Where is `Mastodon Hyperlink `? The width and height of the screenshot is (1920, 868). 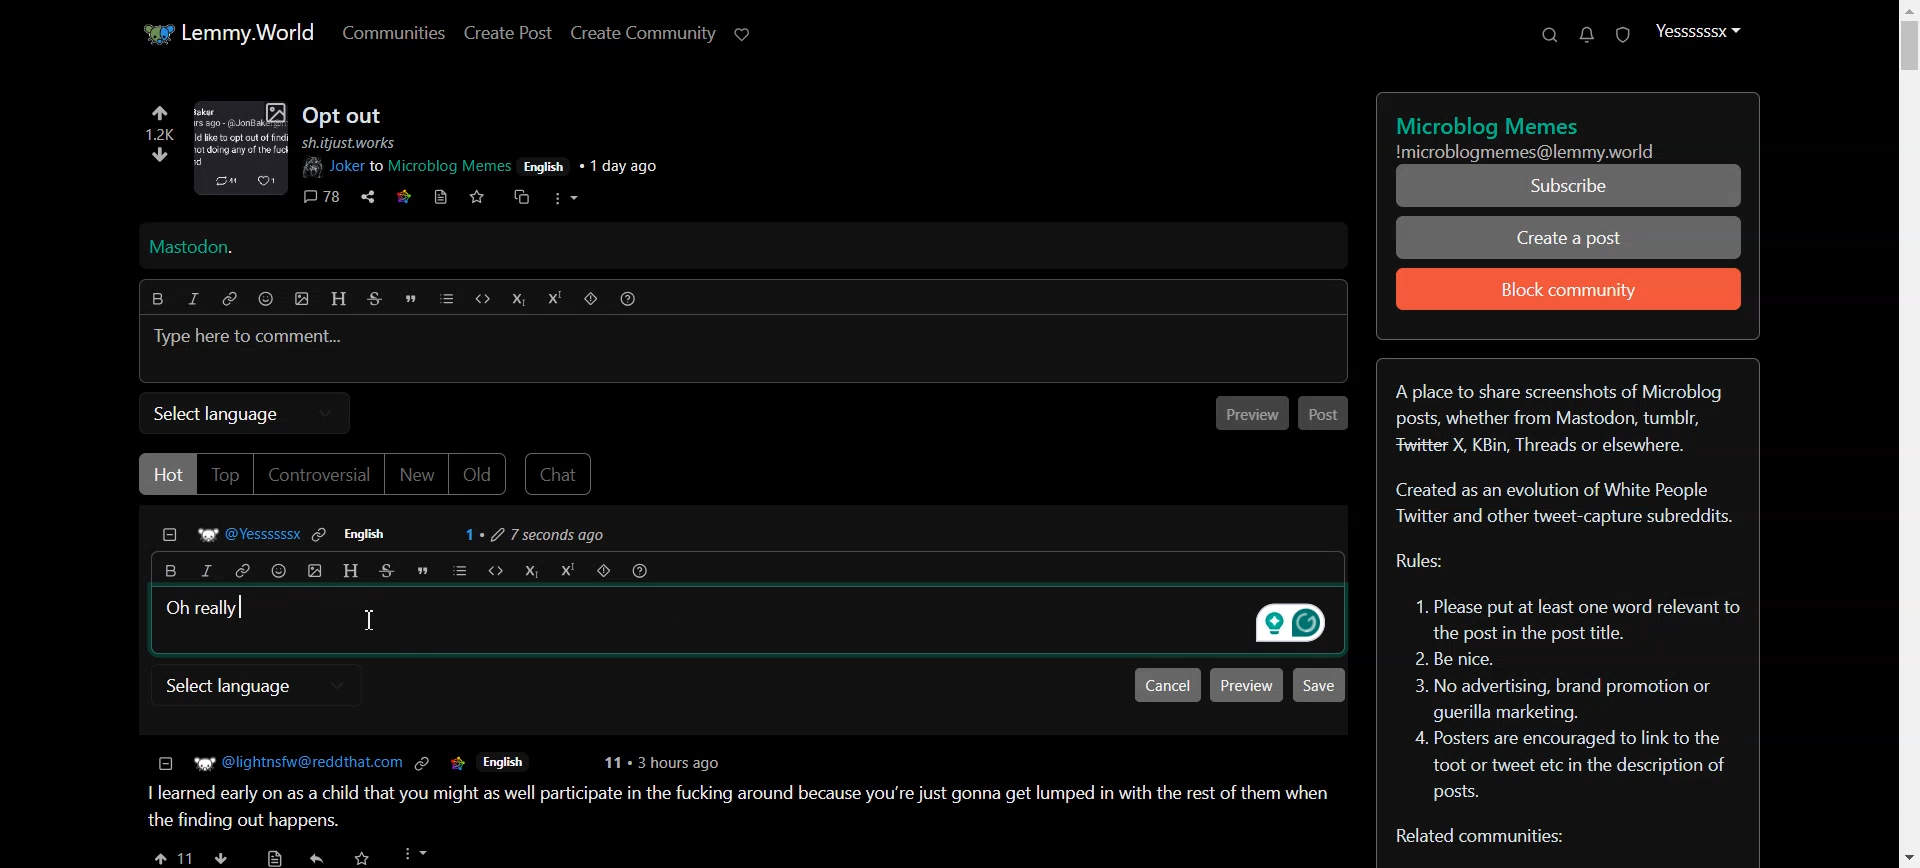 Mastodon Hyperlink  is located at coordinates (746, 245).